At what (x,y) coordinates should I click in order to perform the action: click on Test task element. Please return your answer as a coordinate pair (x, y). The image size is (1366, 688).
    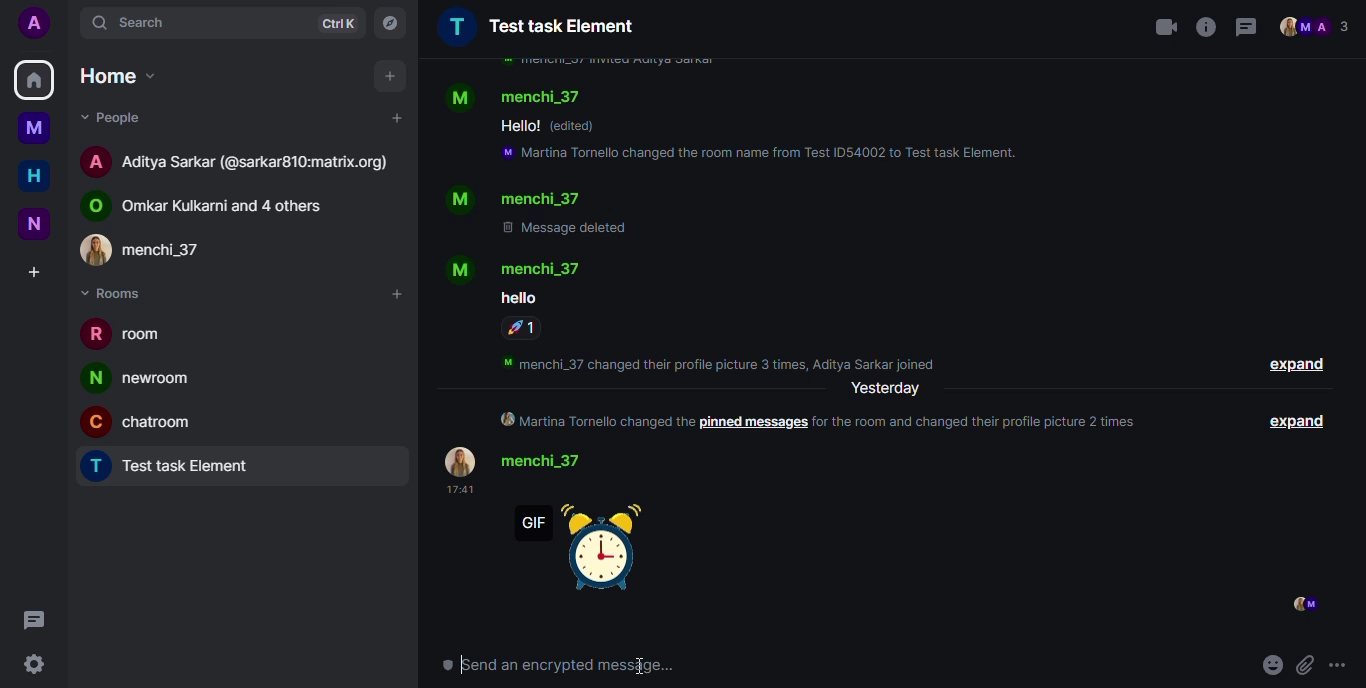
    Looking at the image, I should click on (537, 26).